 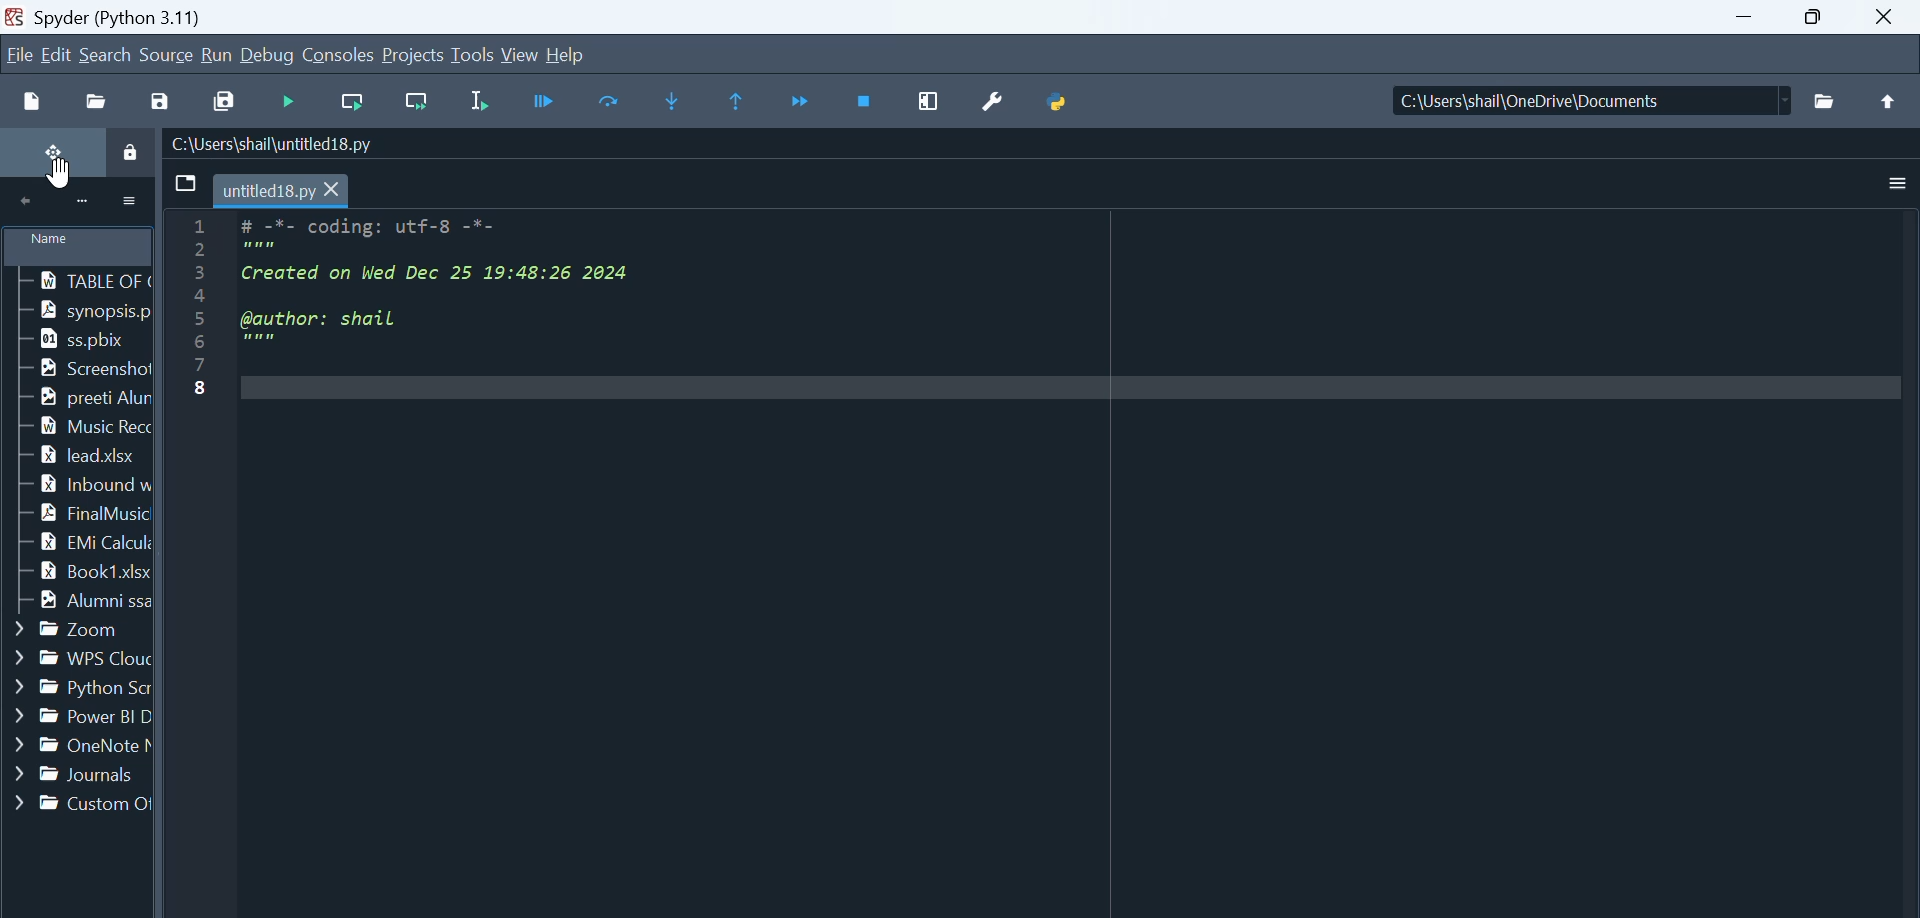 What do you see at coordinates (485, 101) in the screenshot?
I see `Run selected cell` at bounding box center [485, 101].